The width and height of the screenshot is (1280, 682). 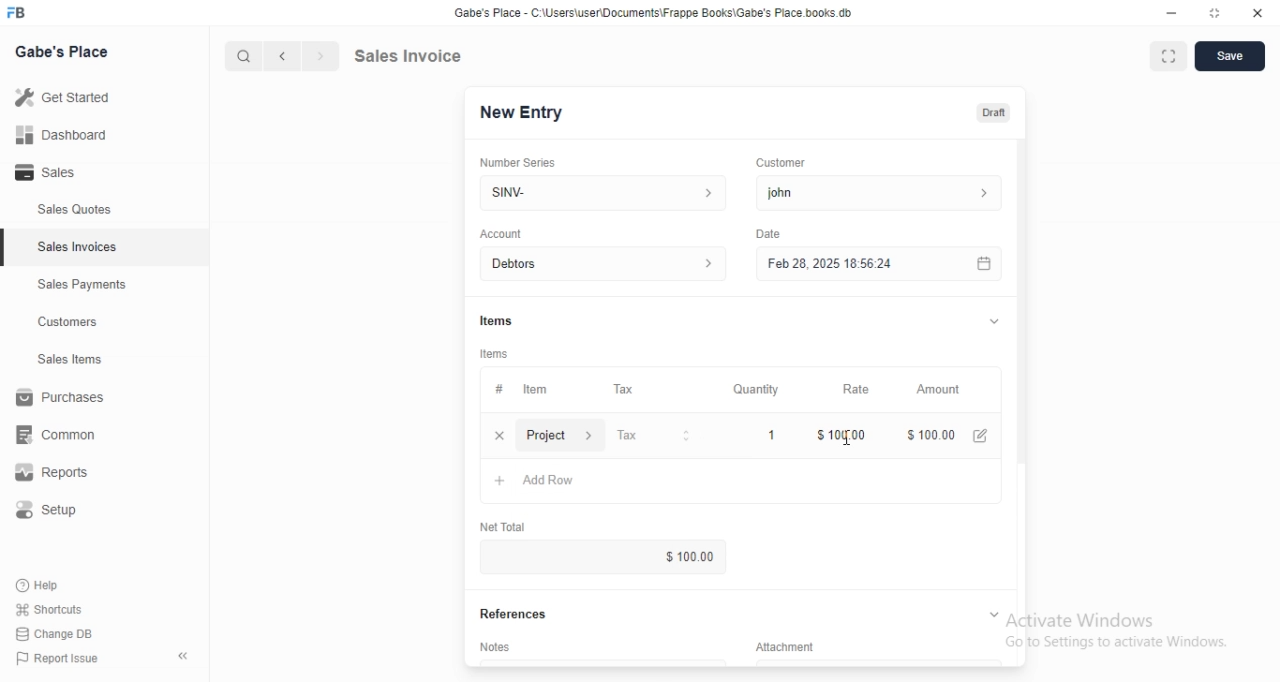 What do you see at coordinates (521, 614) in the screenshot?
I see `References` at bounding box center [521, 614].